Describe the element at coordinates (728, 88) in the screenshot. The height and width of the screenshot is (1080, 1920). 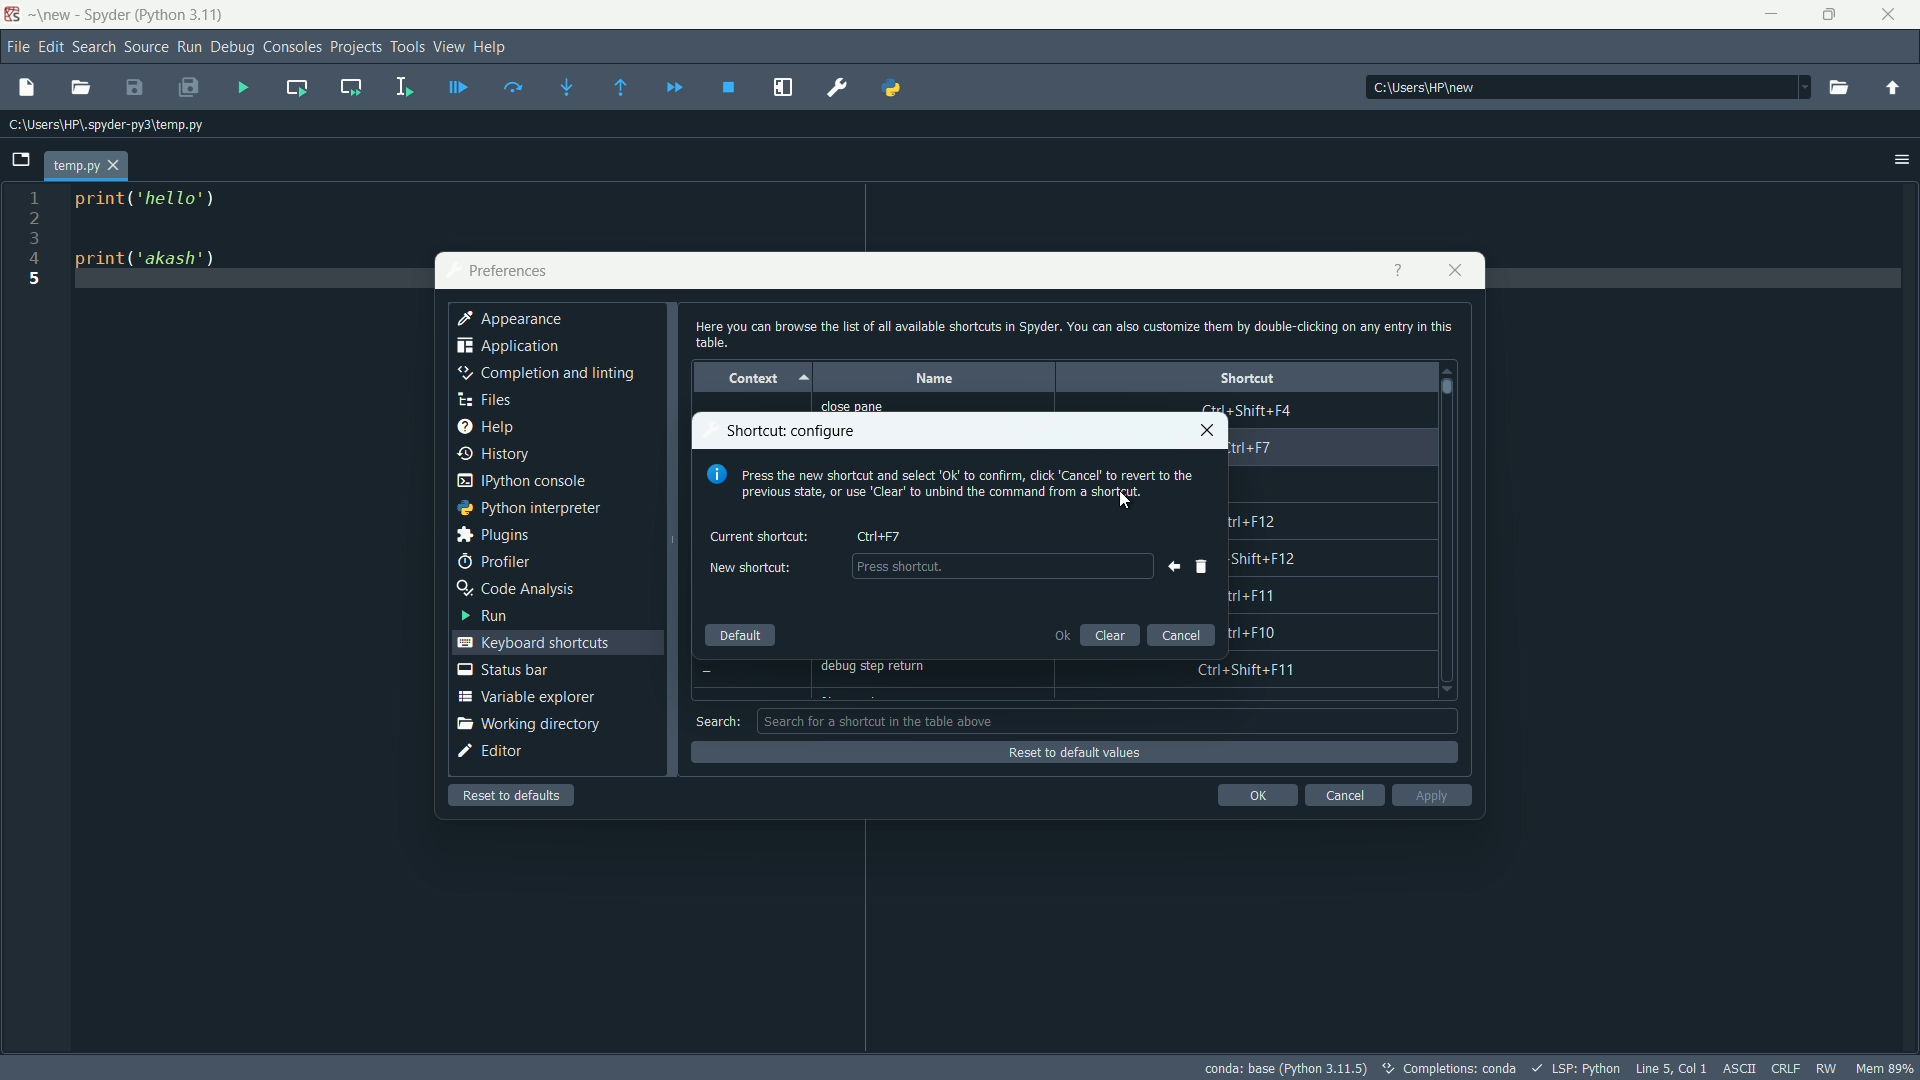
I see `stop debugging` at that location.